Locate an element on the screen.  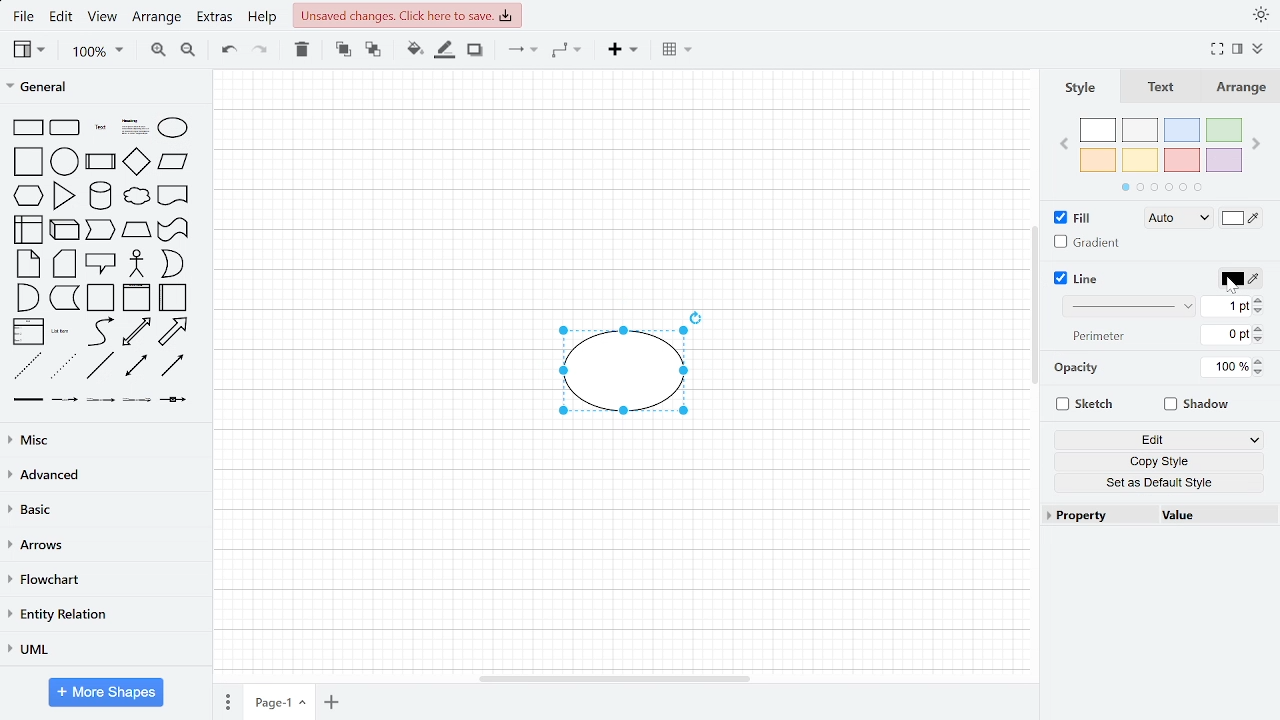
connector is located at coordinates (566, 51).